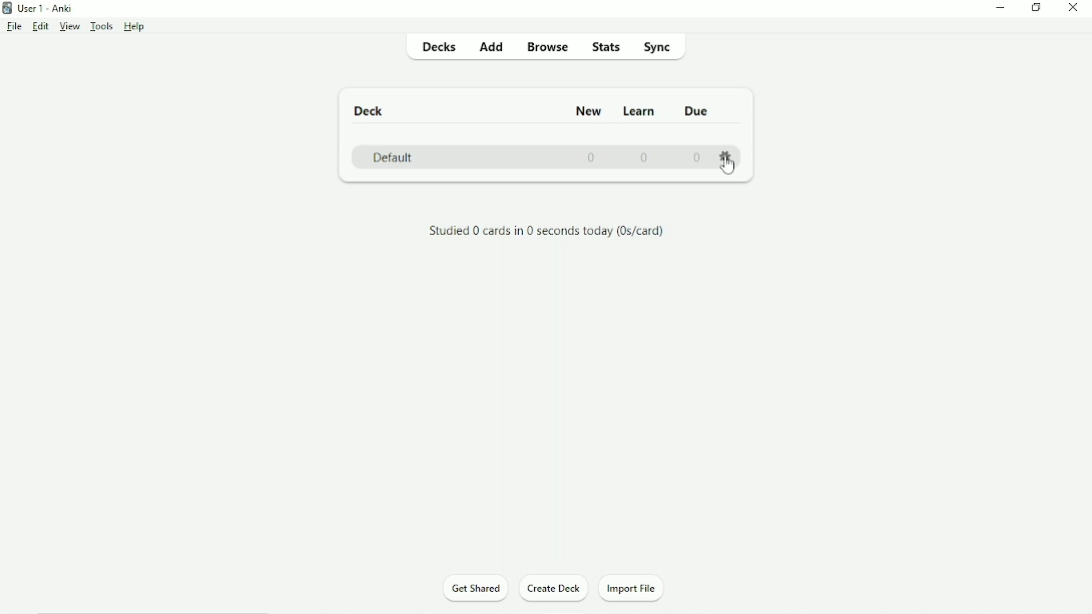  Describe the element at coordinates (102, 26) in the screenshot. I see `Tools` at that location.